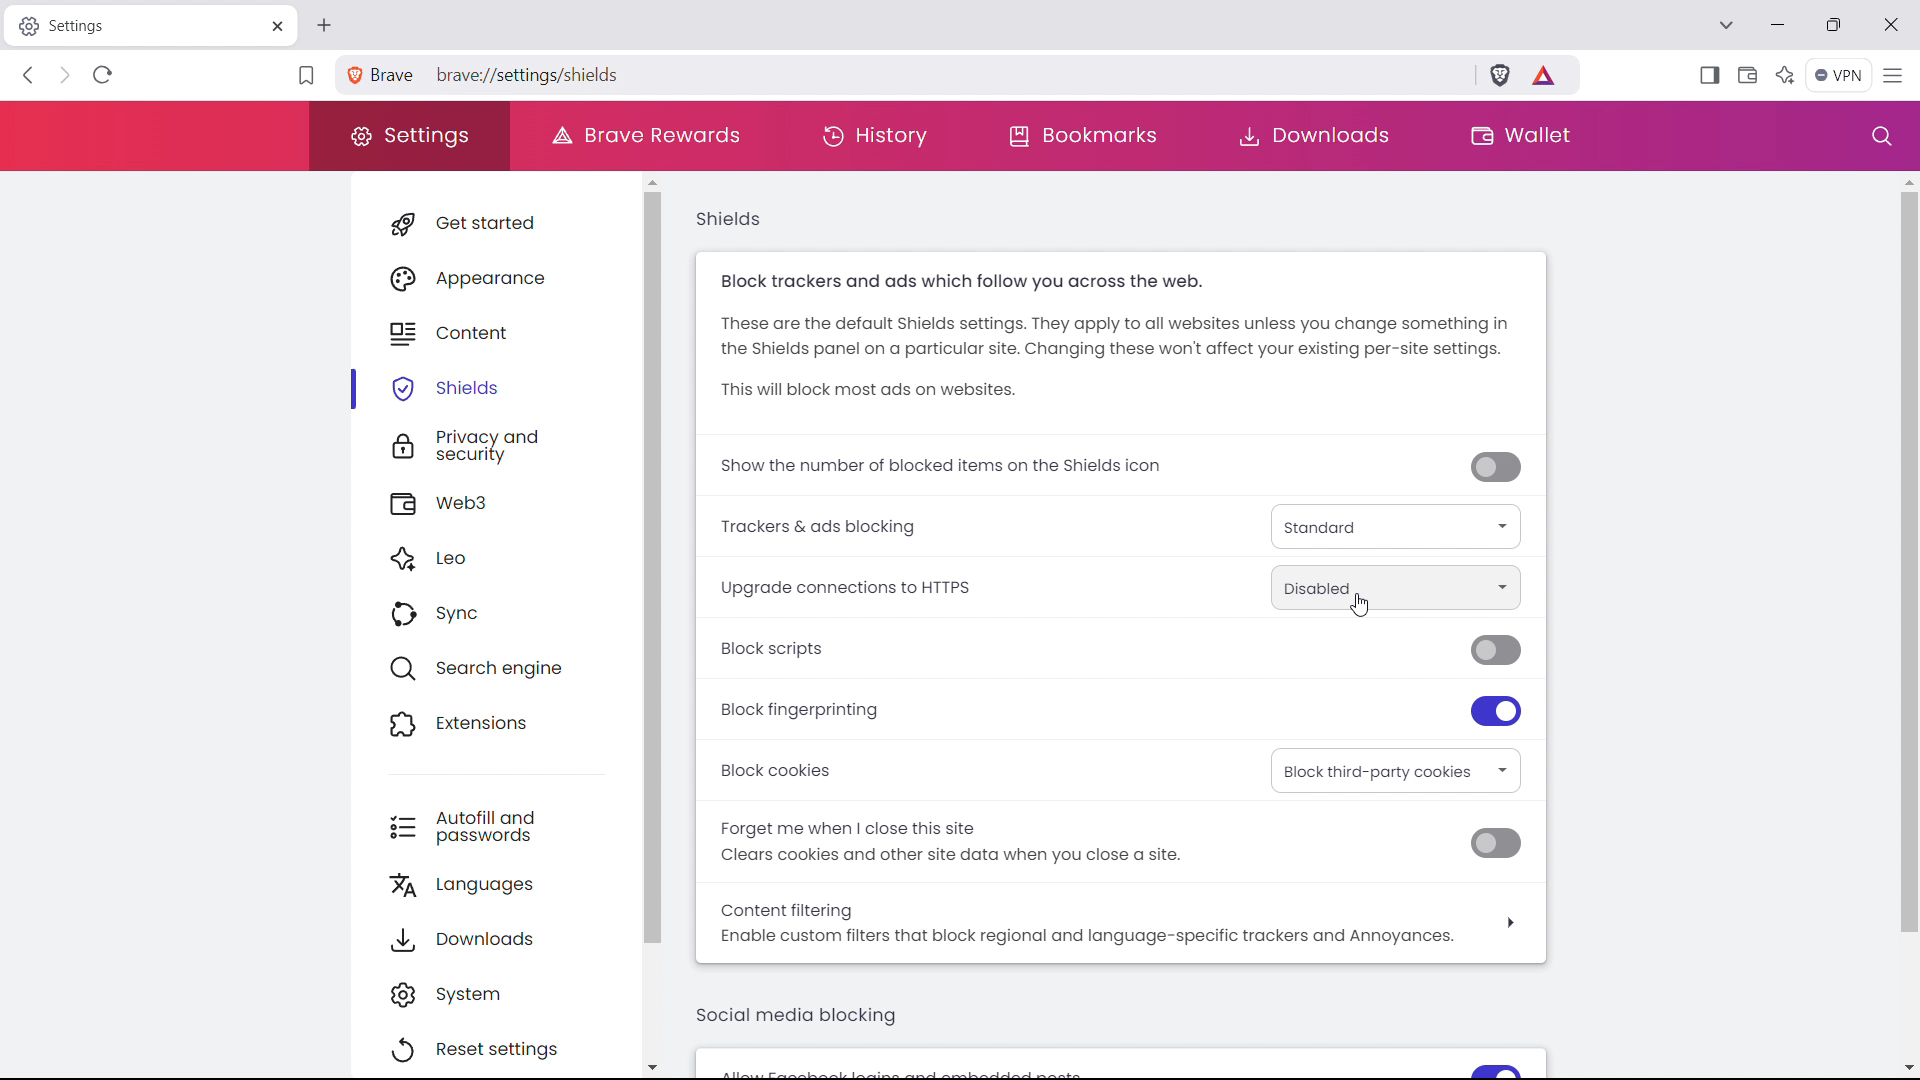  I want to click on toggle on, so click(1499, 712).